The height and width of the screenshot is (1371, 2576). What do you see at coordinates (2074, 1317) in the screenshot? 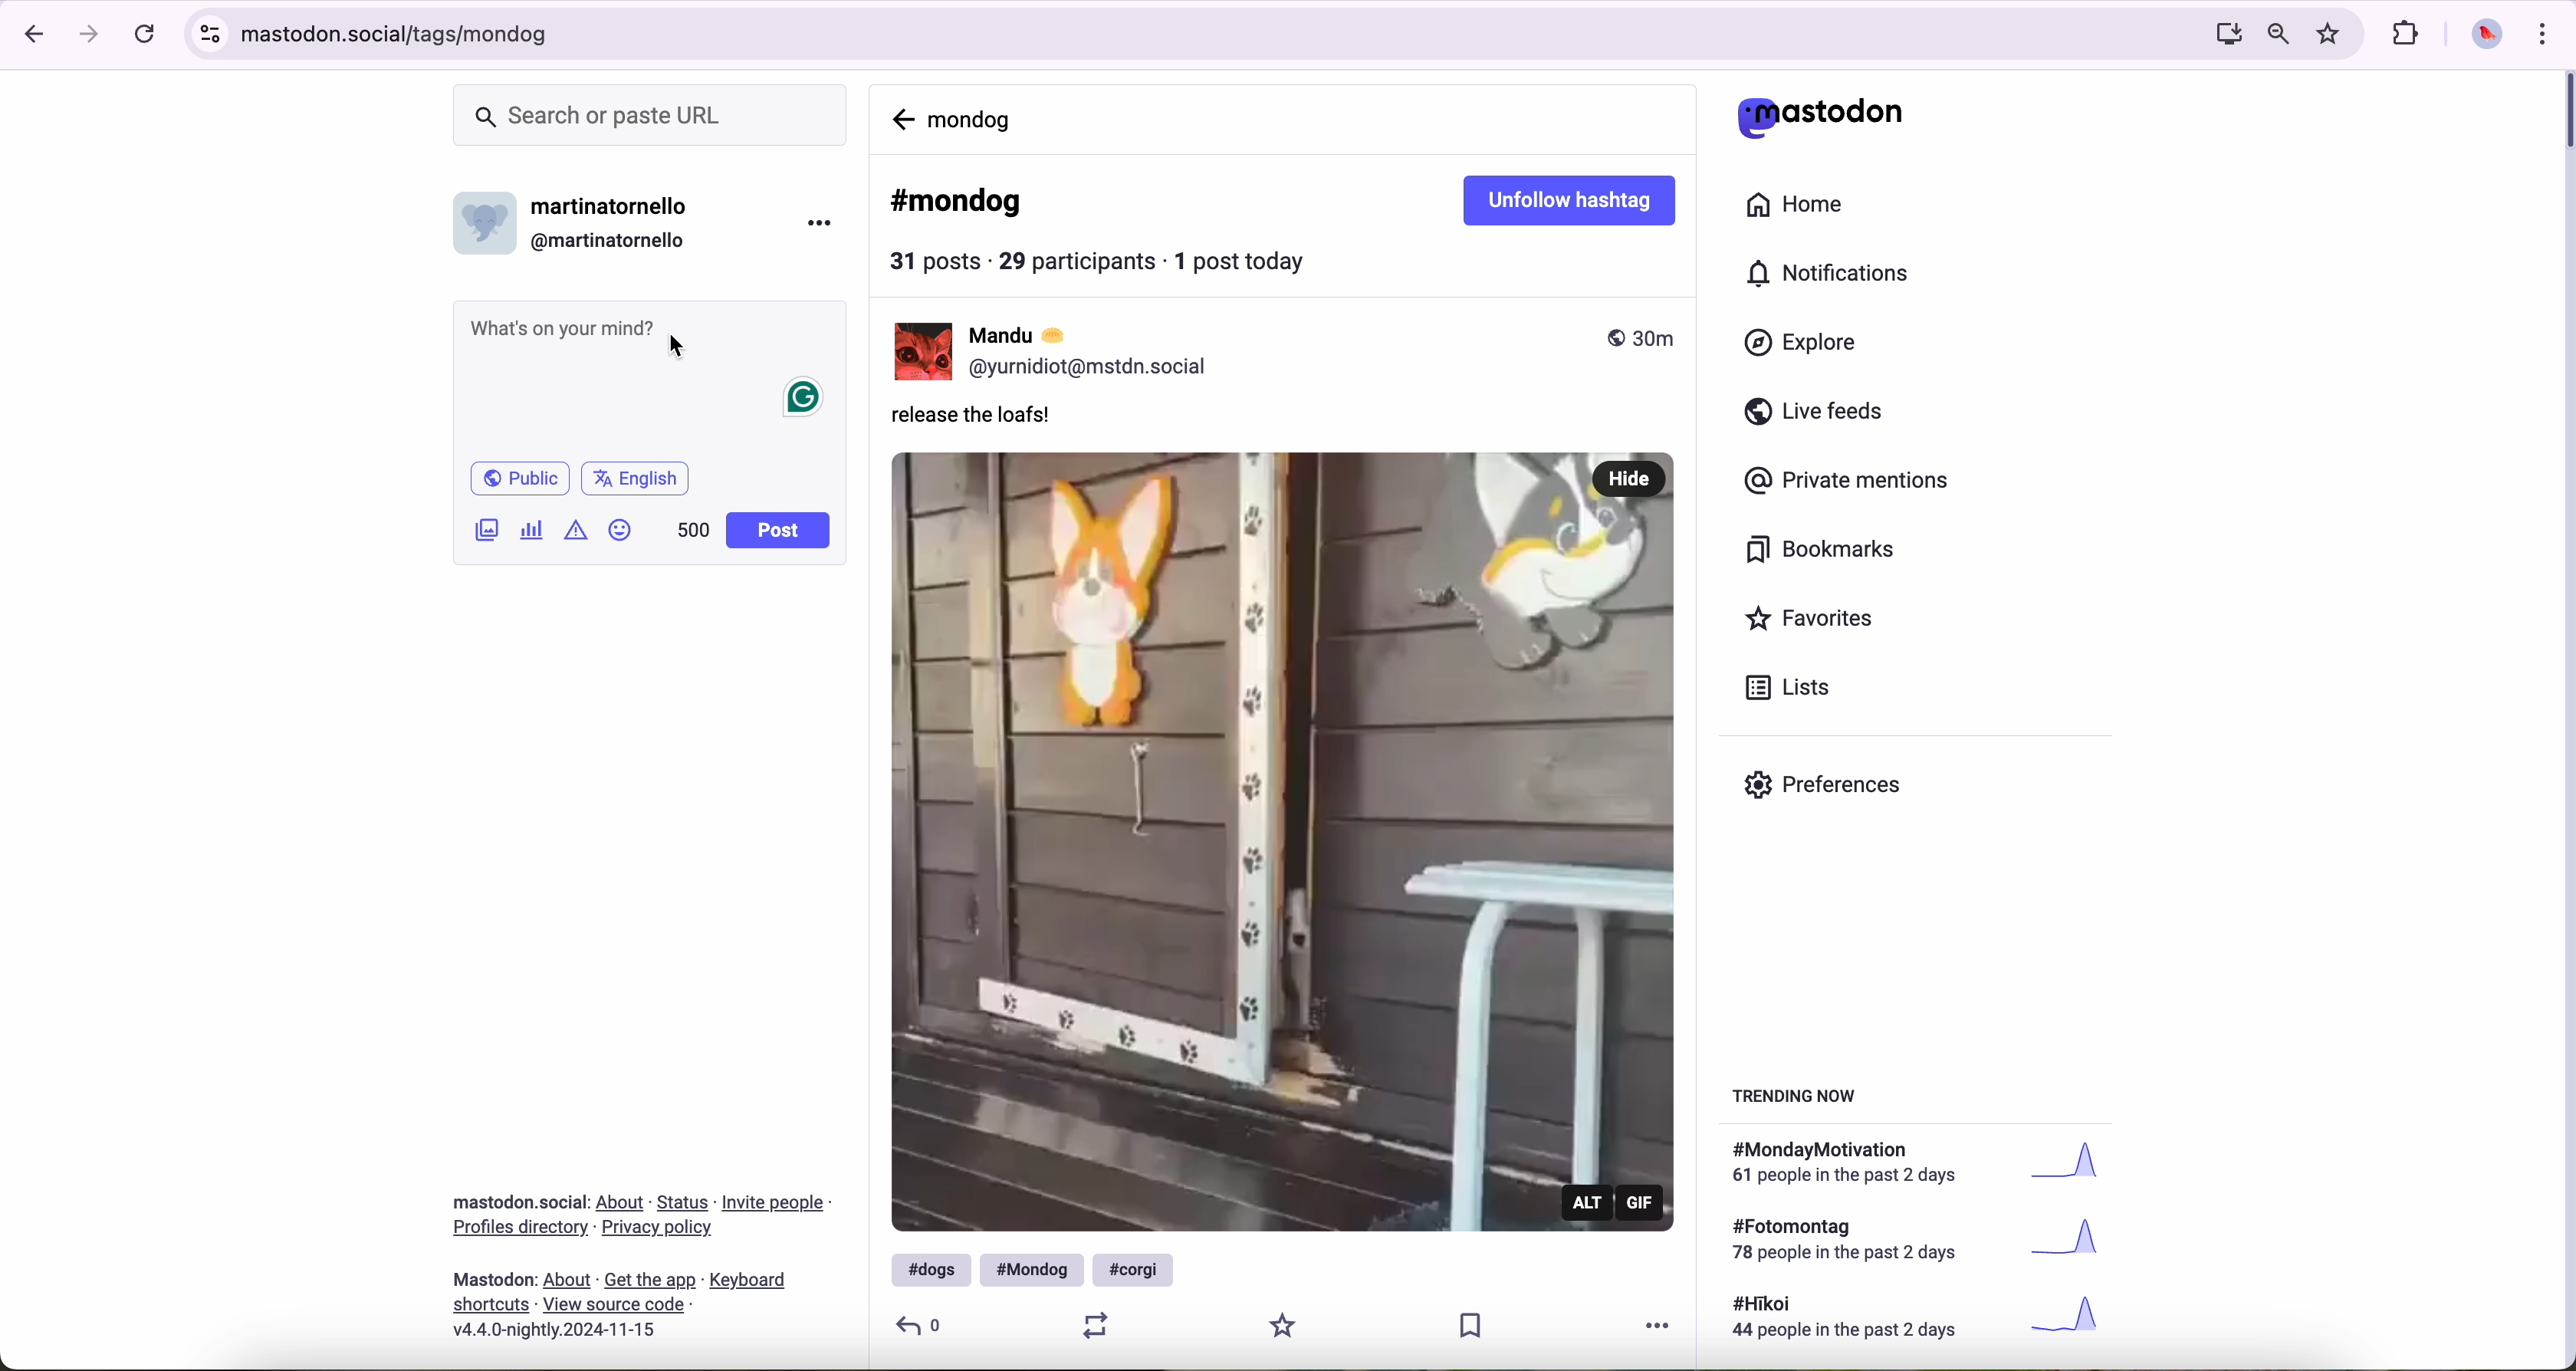
I see `graph` at bounding box center [2074, 1317].